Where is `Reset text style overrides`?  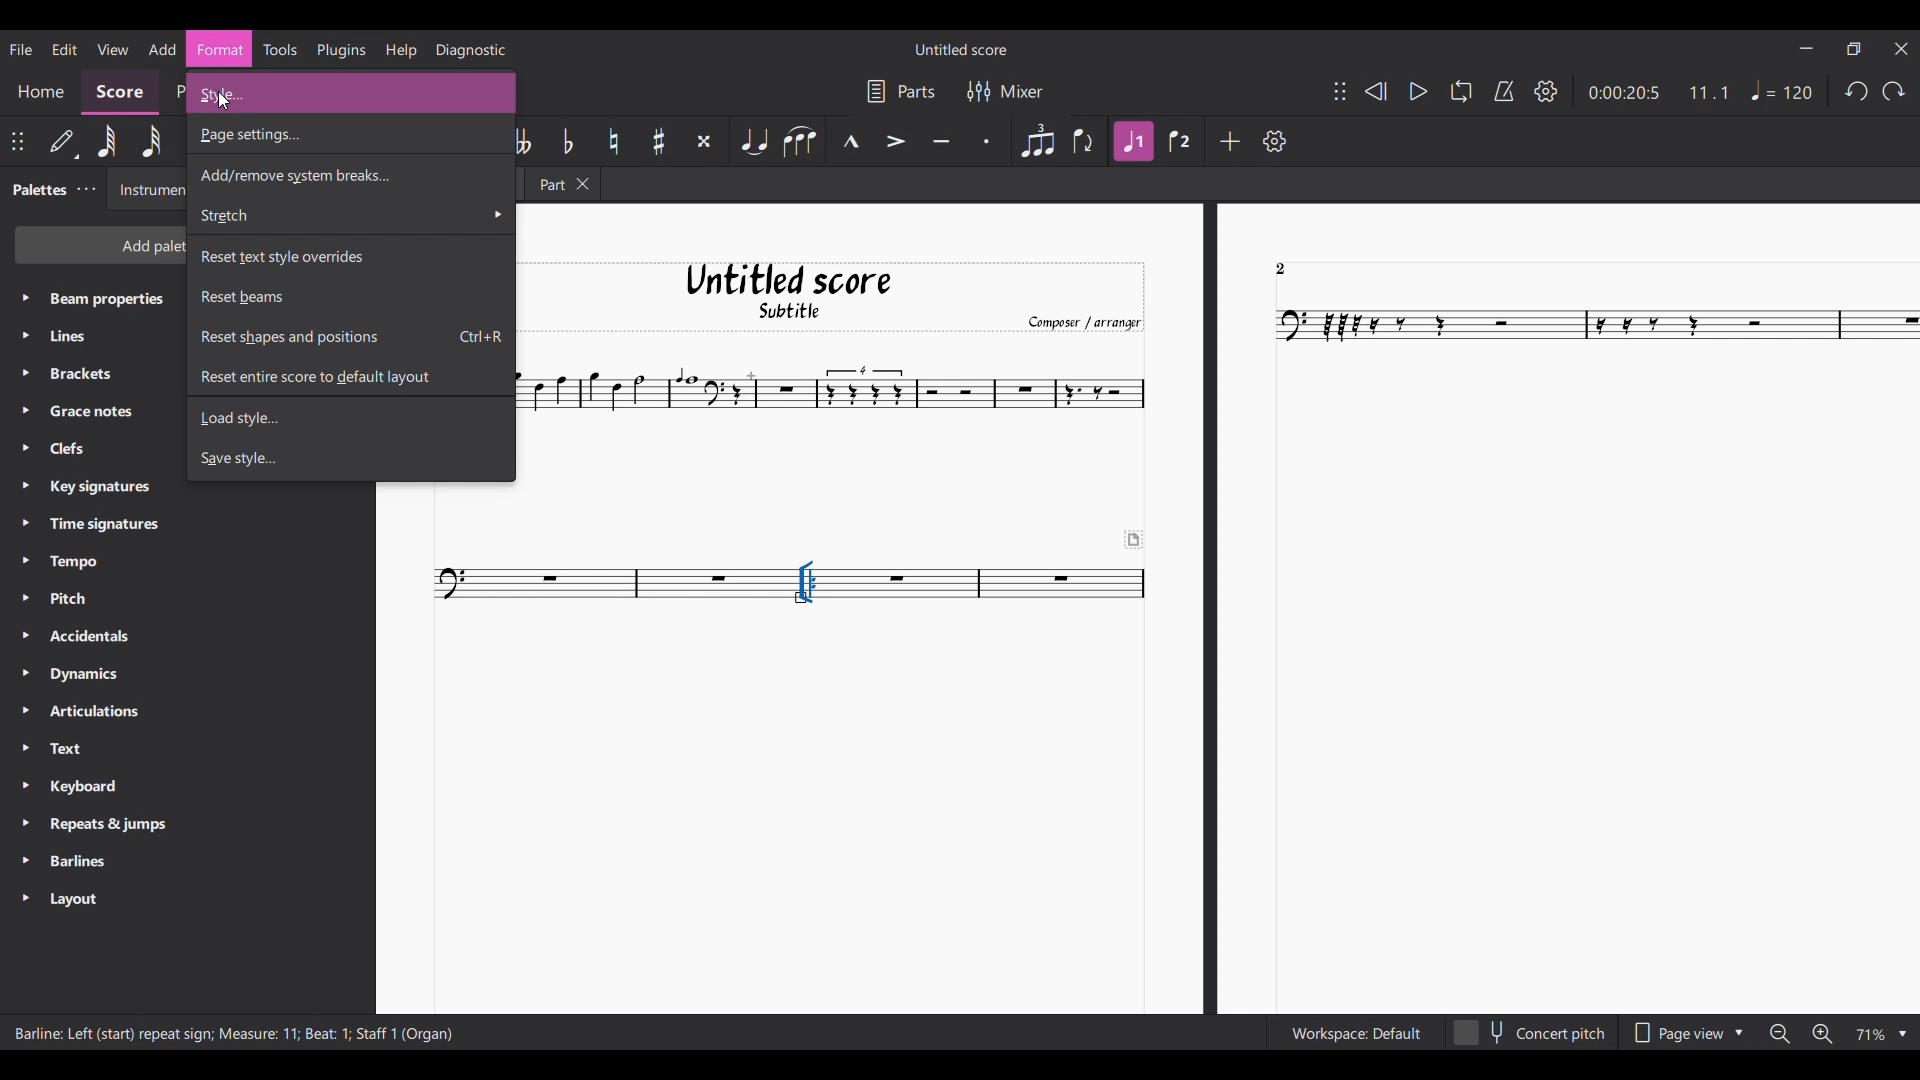
Reset text style overrides is located at coordinates (351, 255).